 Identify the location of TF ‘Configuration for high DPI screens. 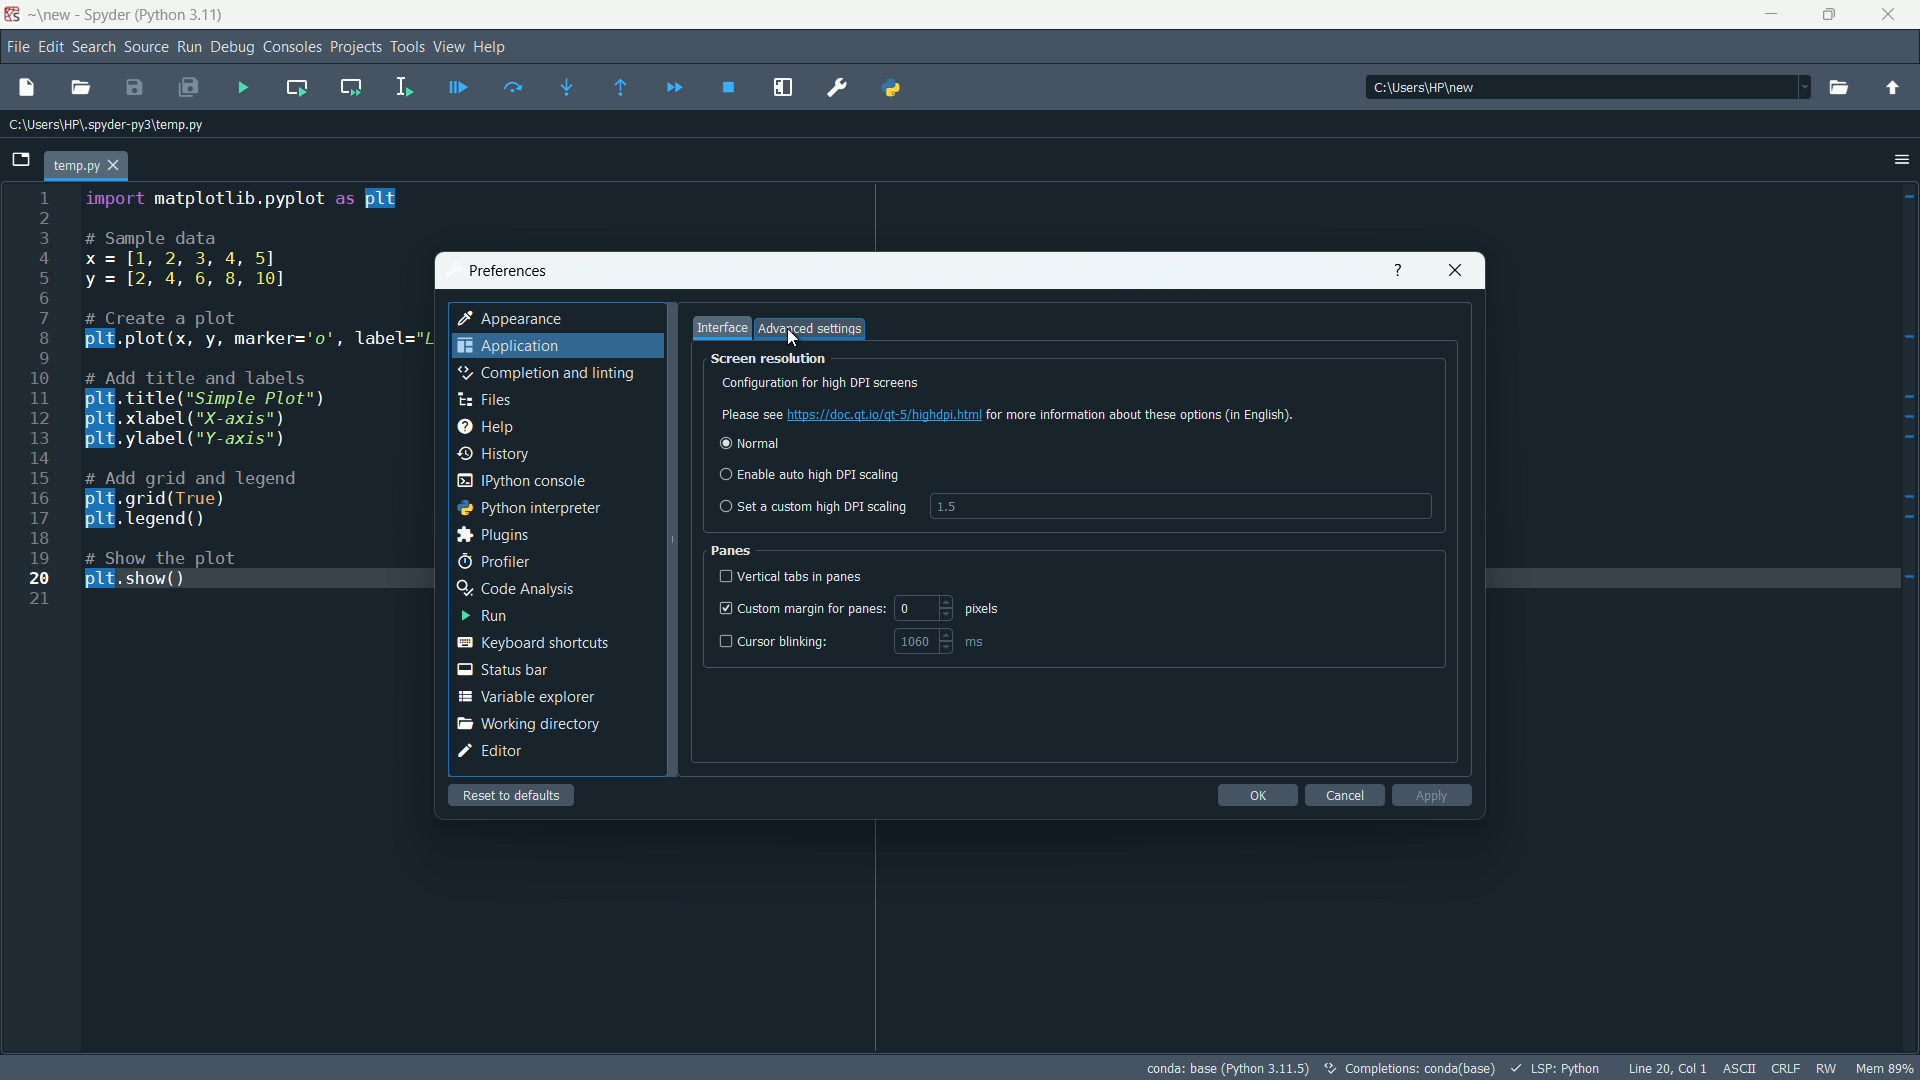
(915, 383).